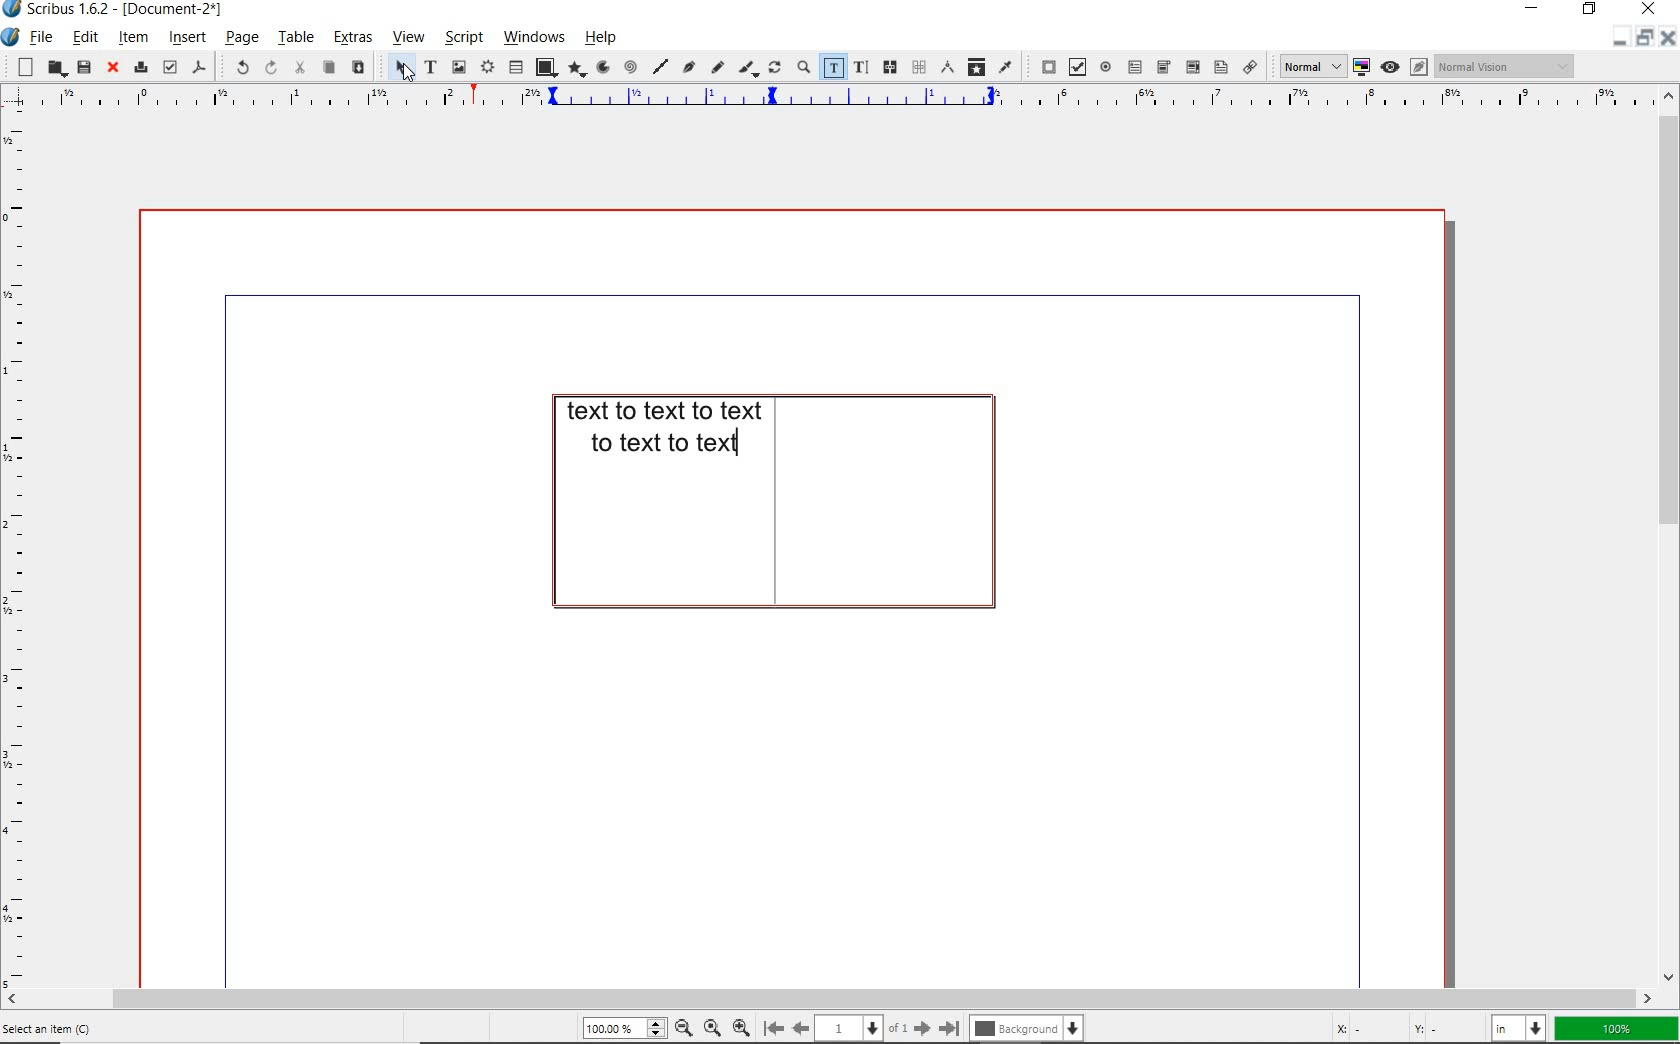 The image size is (1680, 1044). Describe the element at coordinates (297, 68) in the screenshot. I see `cut` at that location.